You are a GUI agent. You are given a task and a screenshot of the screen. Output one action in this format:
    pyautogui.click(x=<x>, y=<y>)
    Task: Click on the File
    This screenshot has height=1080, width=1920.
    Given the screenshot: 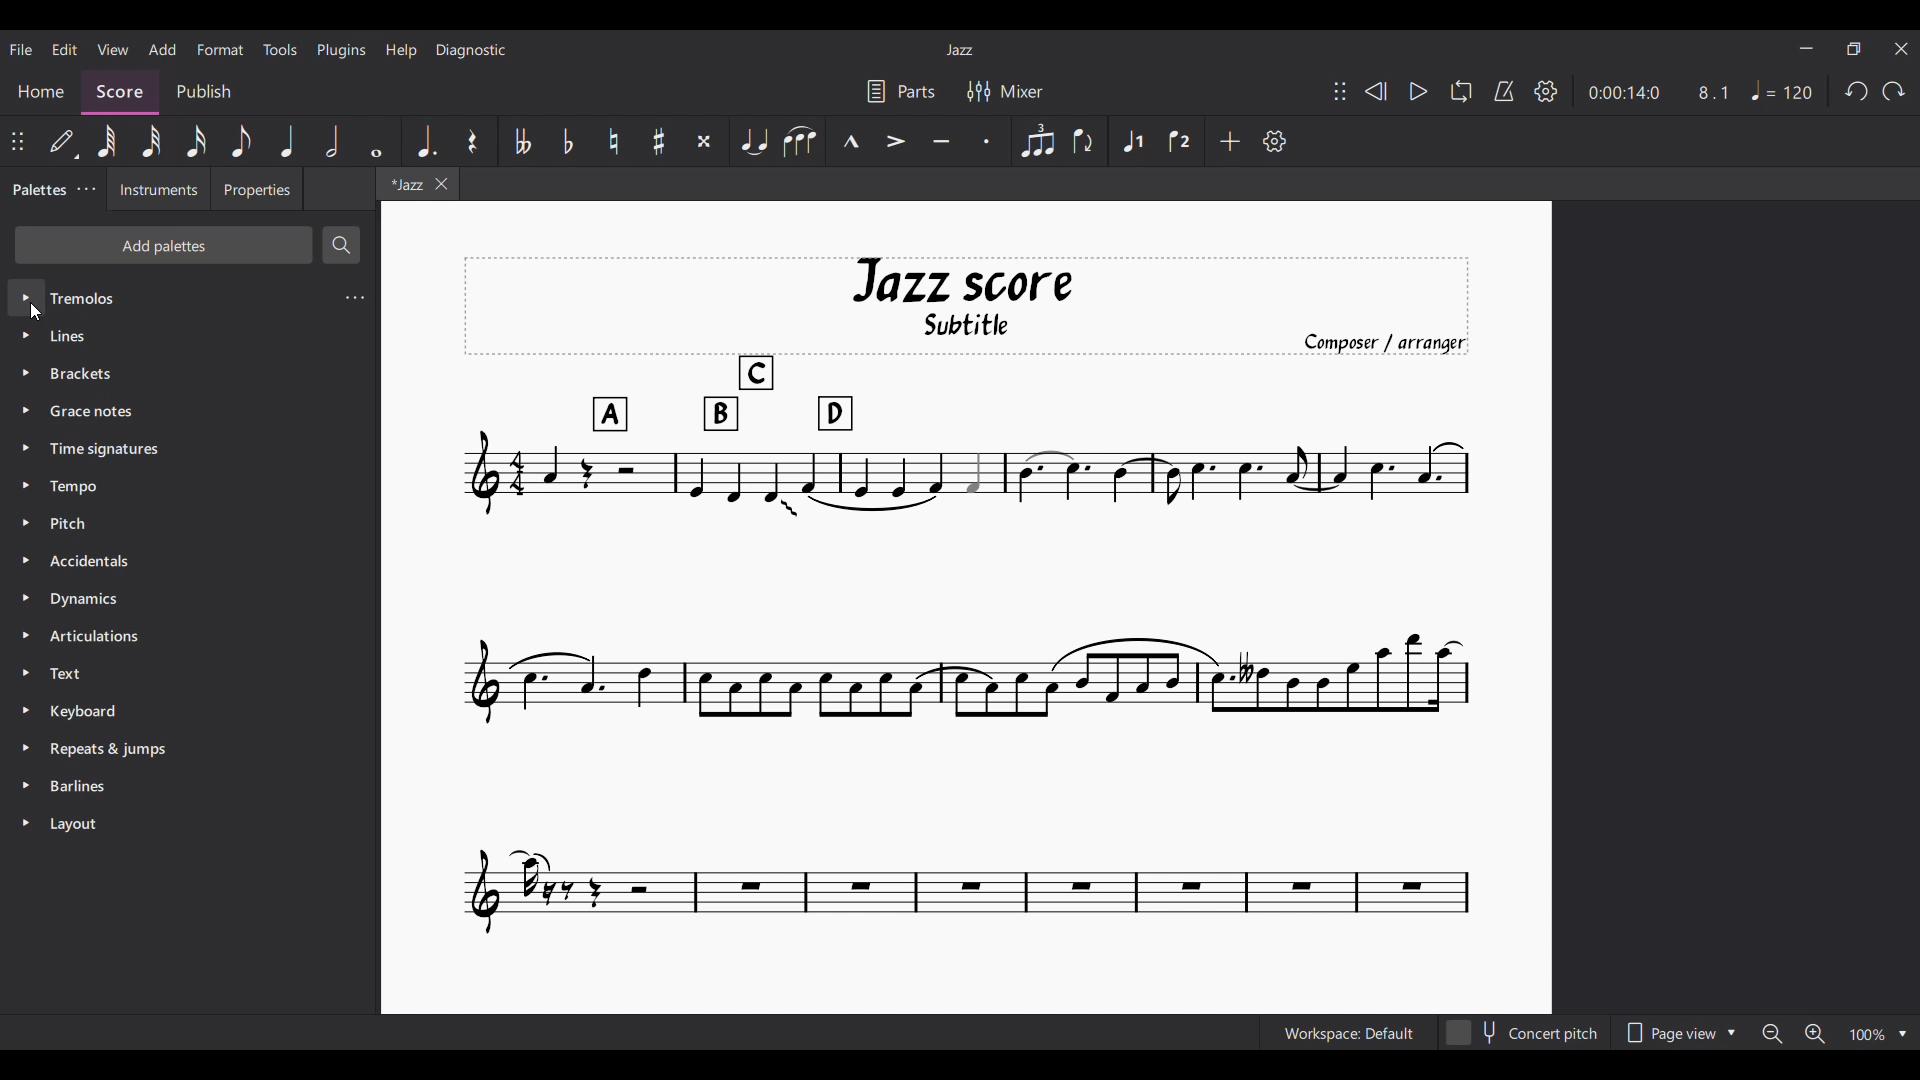 What is the action you would take?
    pyautogui.click(x=20, y=50)
    